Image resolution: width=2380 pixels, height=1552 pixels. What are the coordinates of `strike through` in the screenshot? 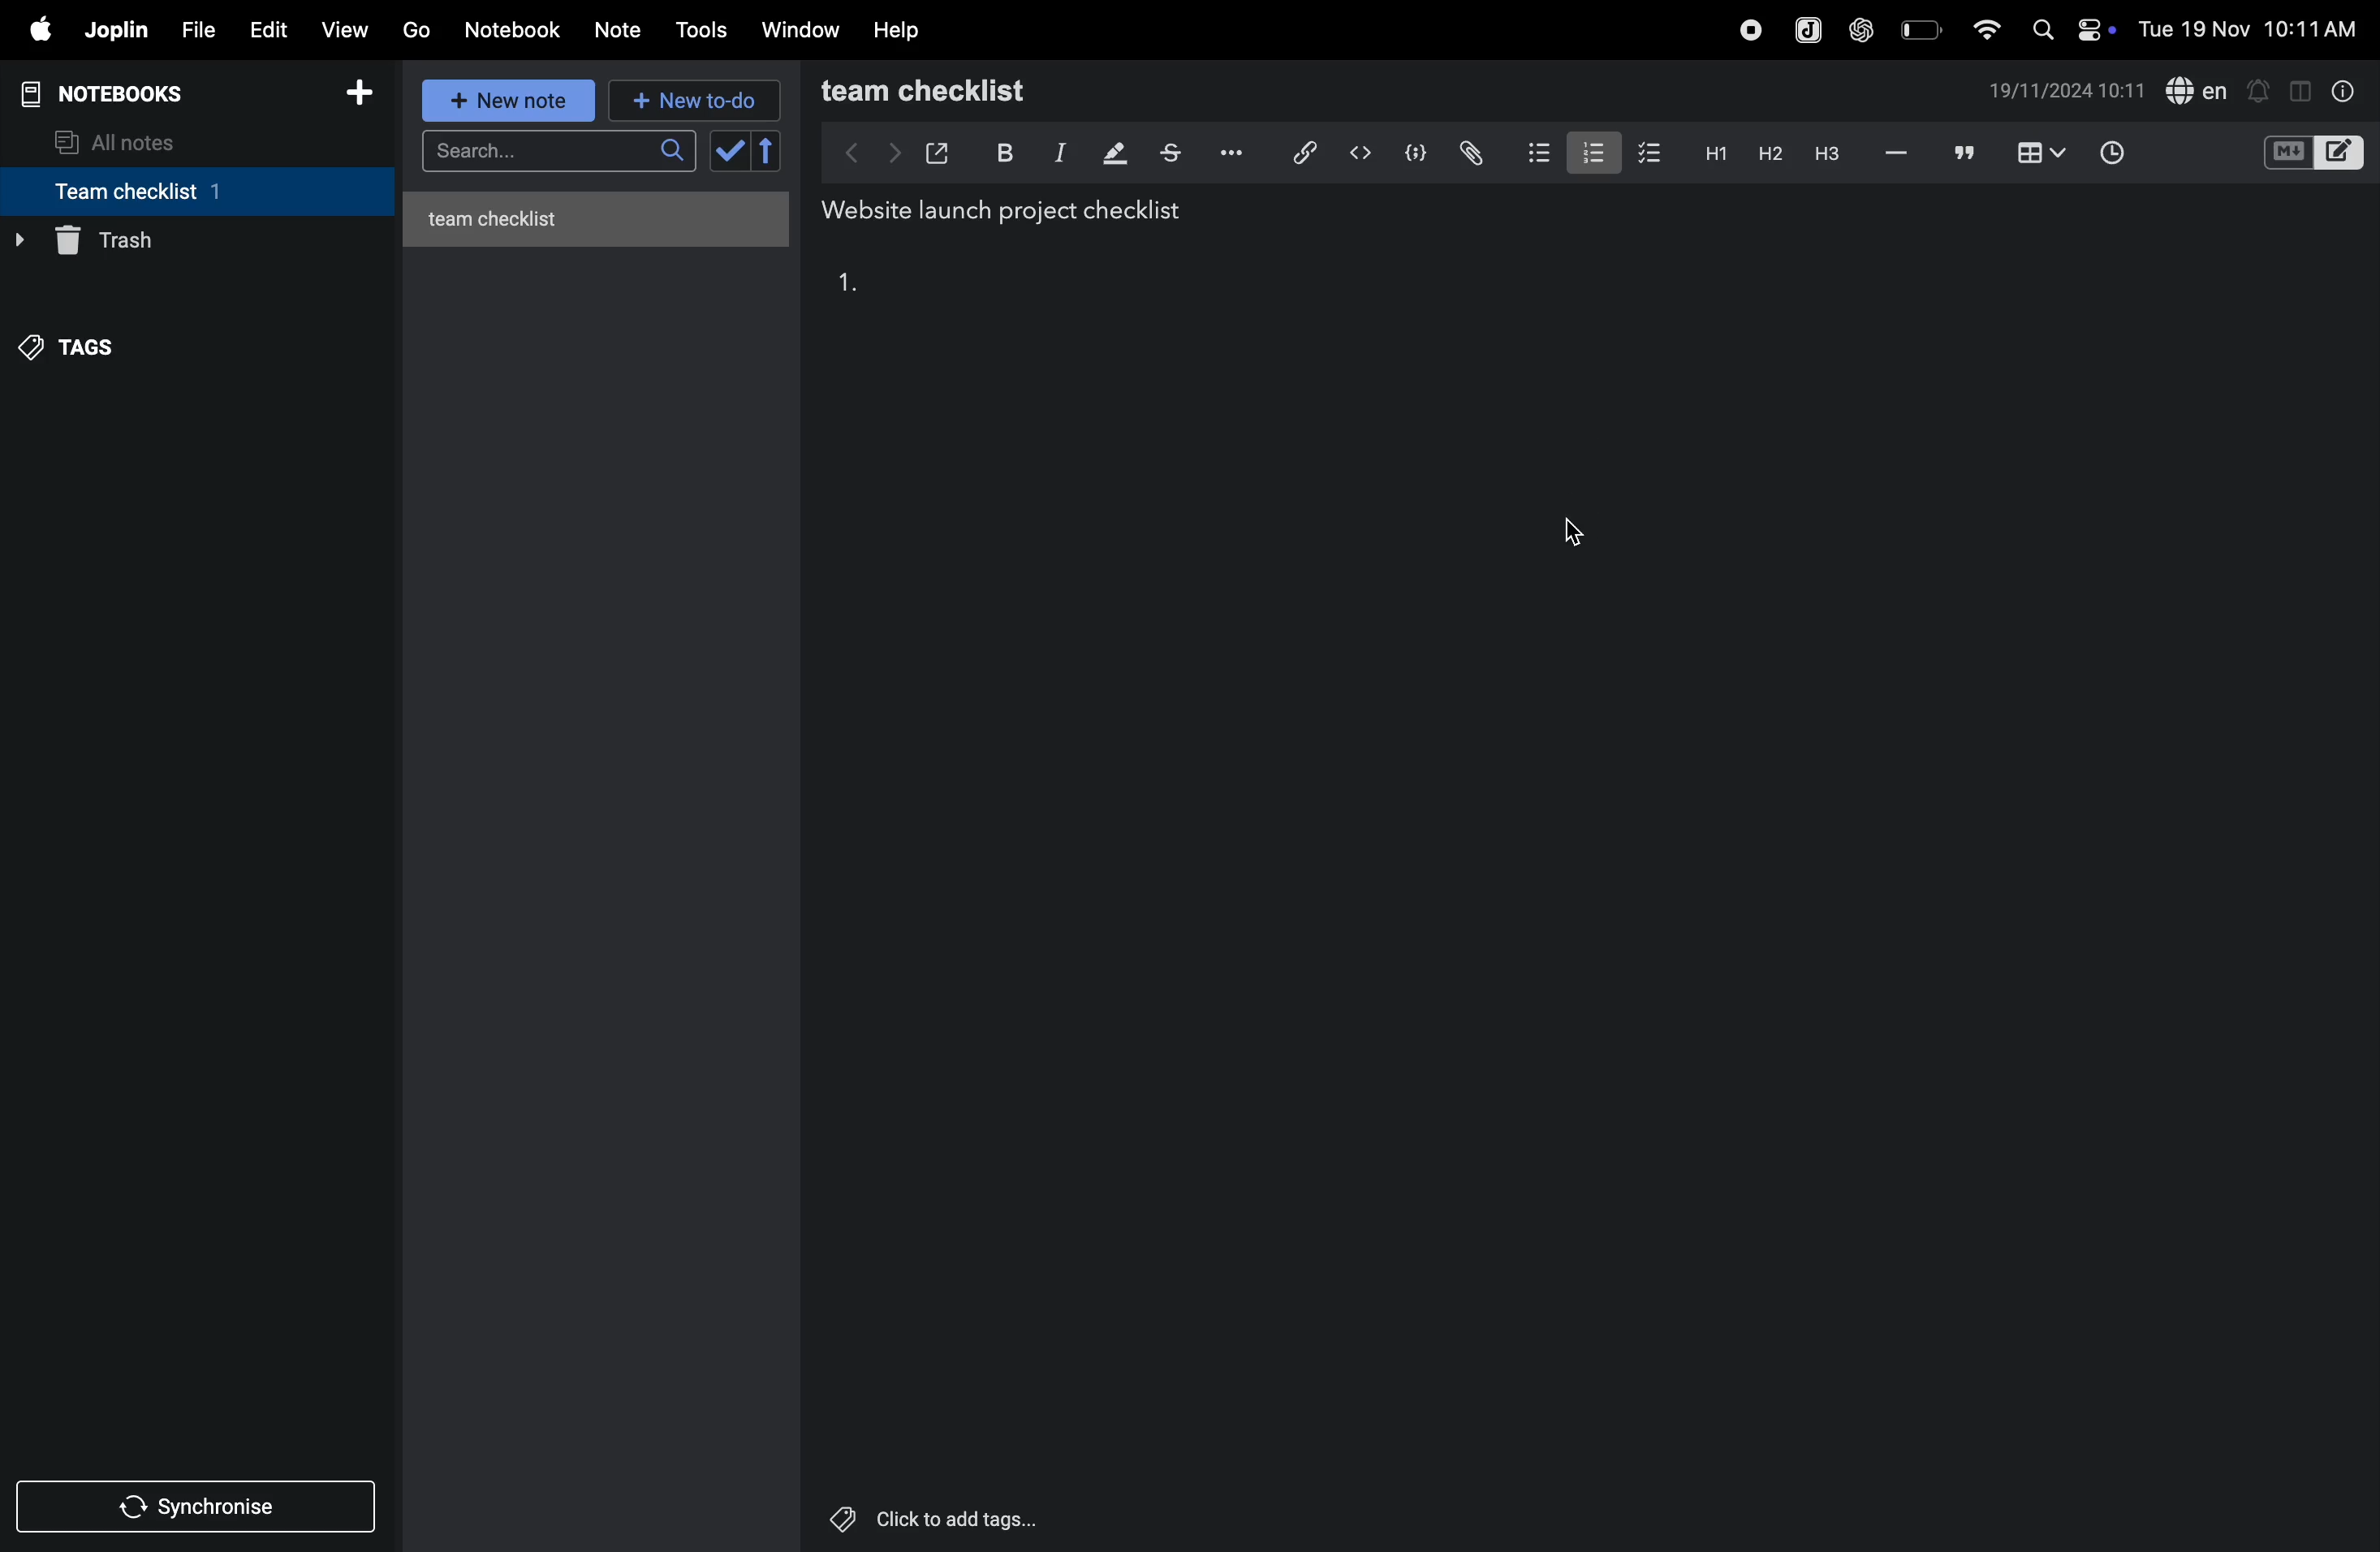 It's located at (1170, 153).